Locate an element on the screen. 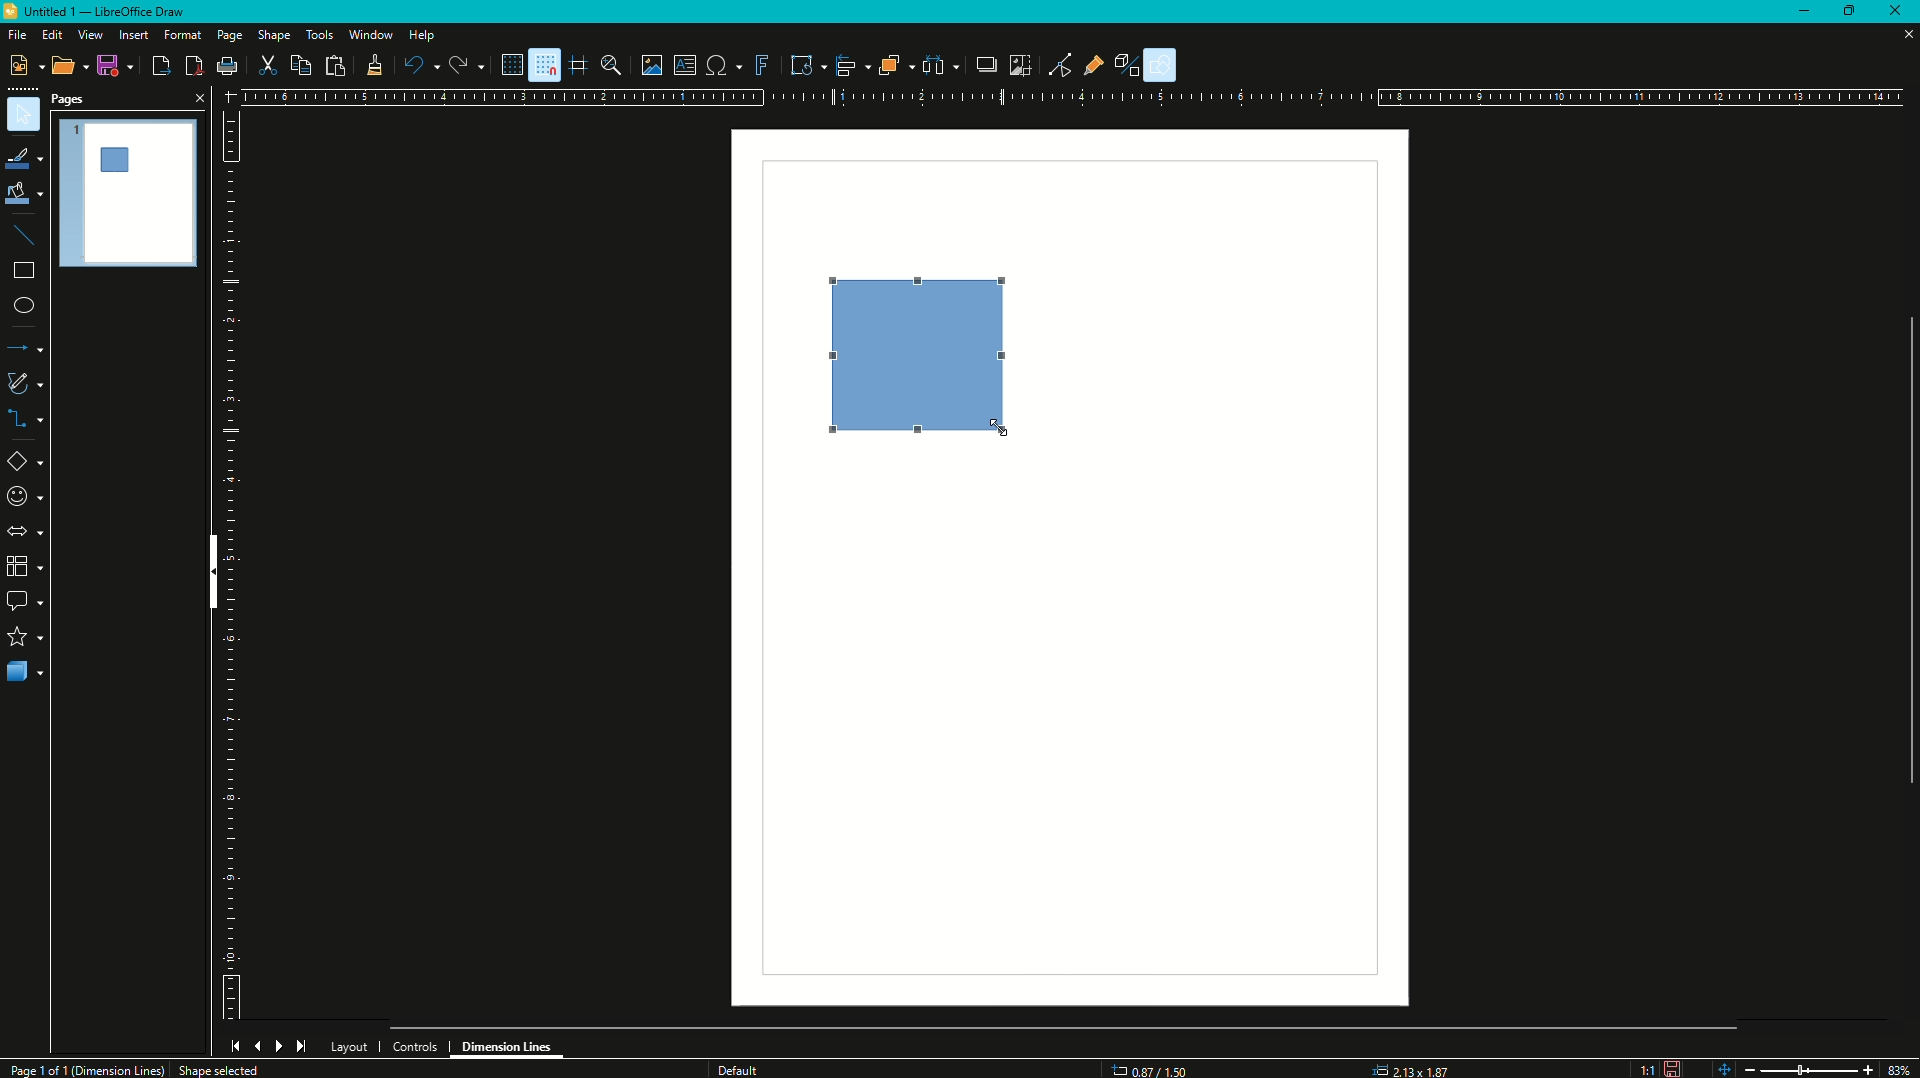 The width and height of the screenshot is (1920, 1078). Transformations is located at coordinates (800, 63).